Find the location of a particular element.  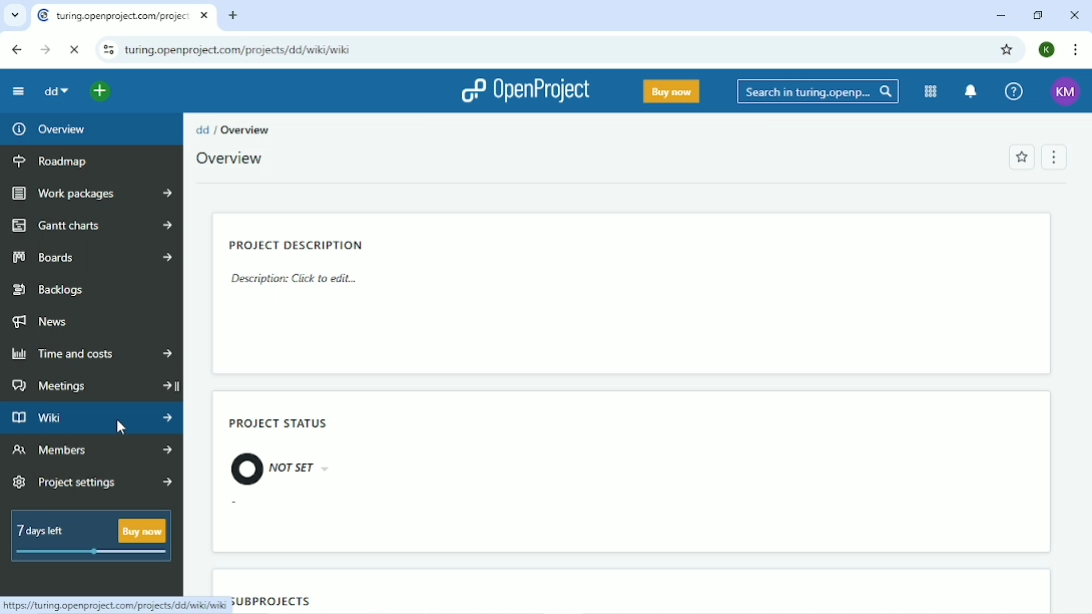

Collapse project menu is located at coordinates (17, 92).